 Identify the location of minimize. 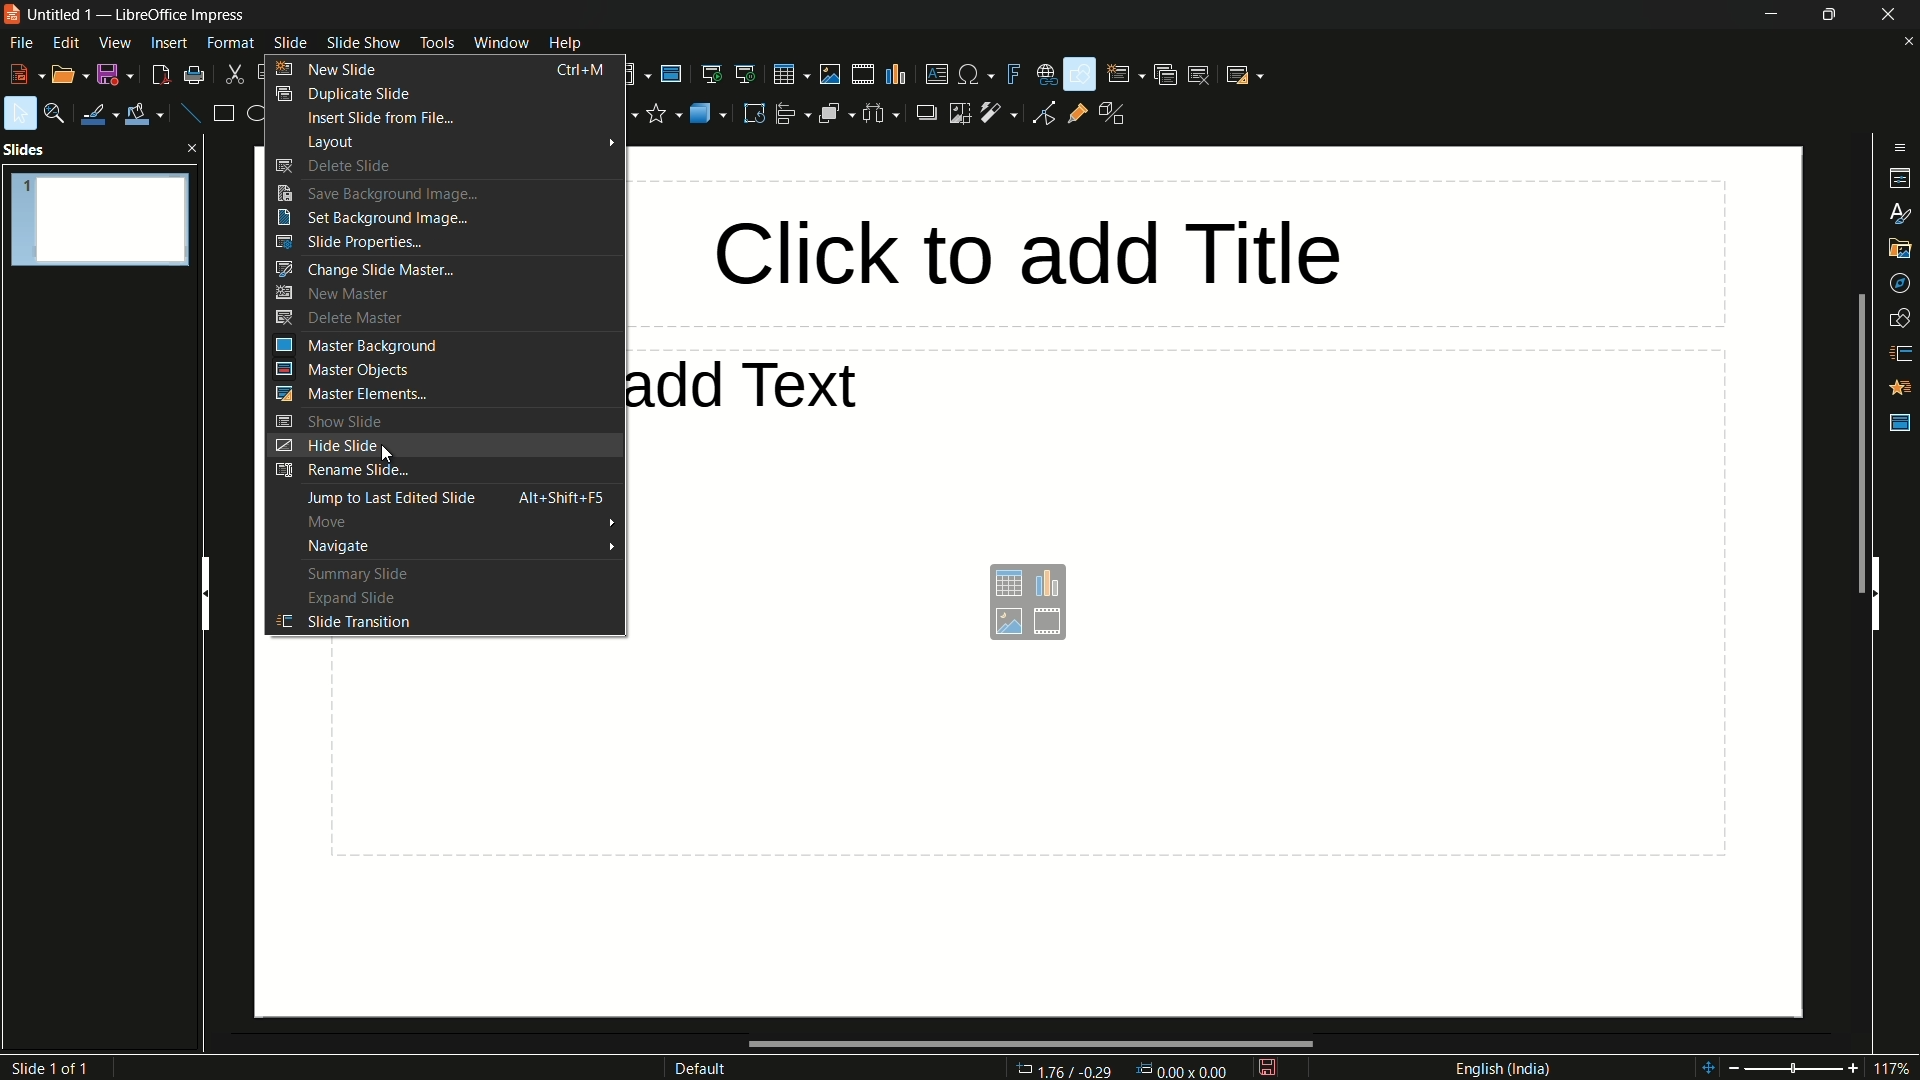
(1766, 14).